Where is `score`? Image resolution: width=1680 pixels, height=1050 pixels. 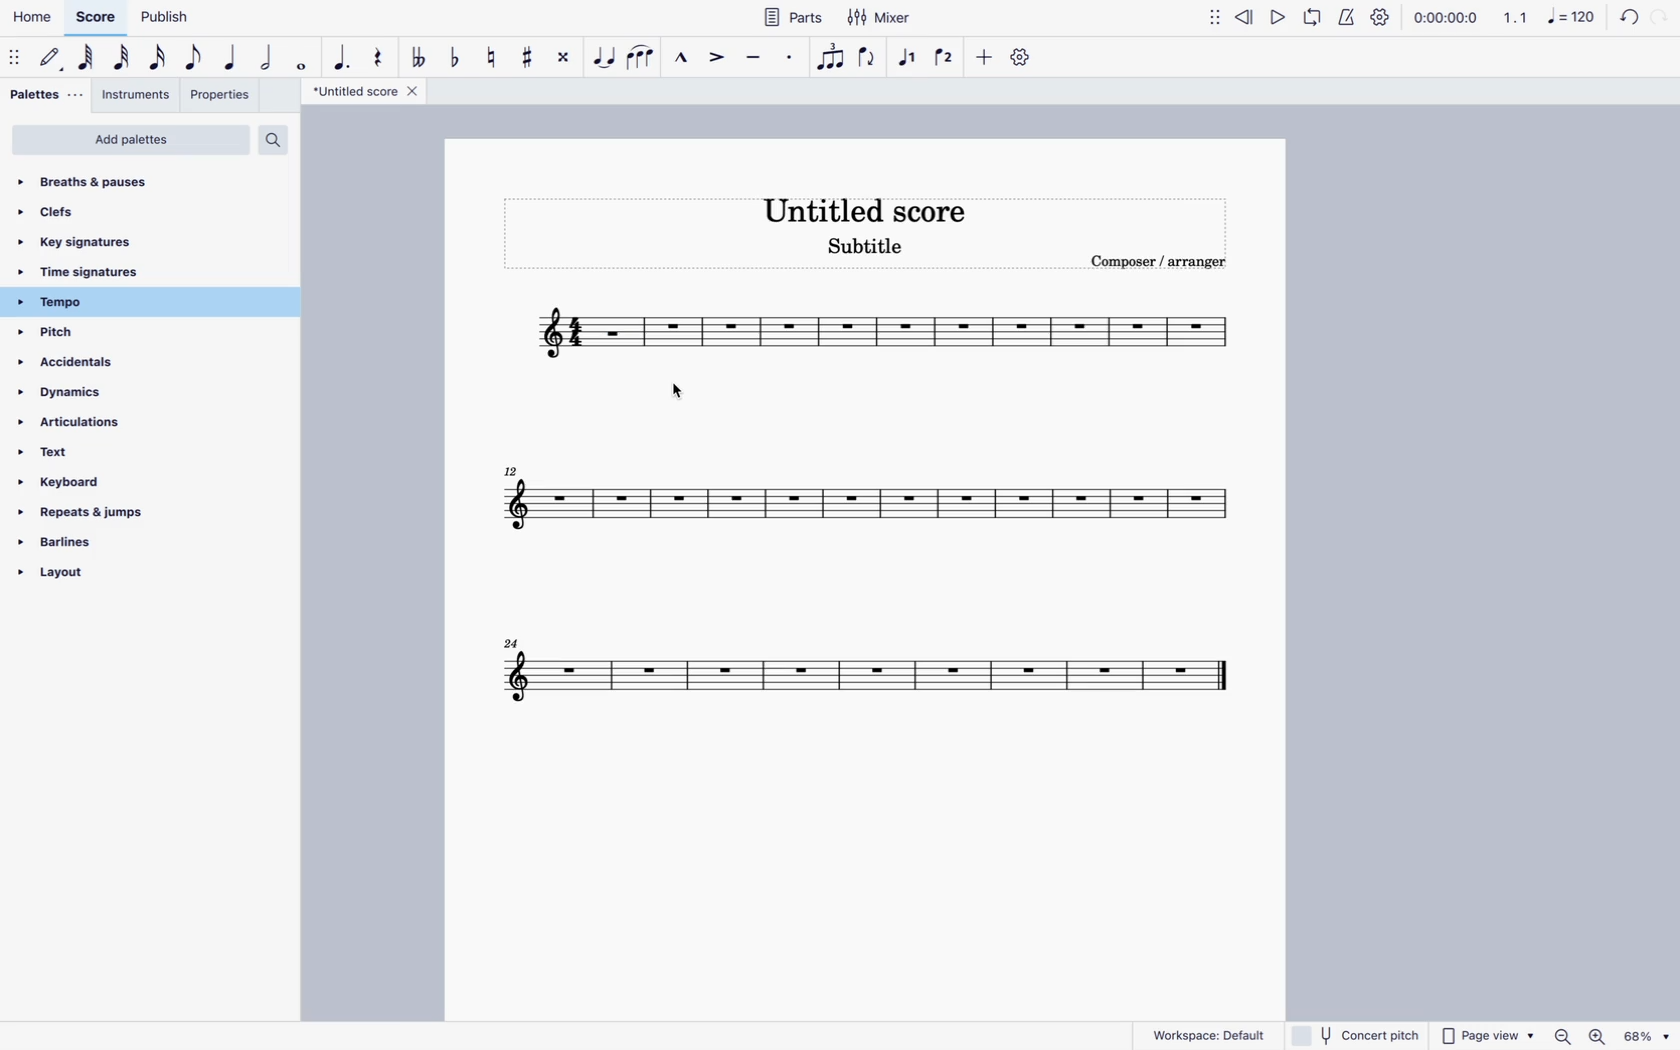
score is located at coordinates (97, 18).